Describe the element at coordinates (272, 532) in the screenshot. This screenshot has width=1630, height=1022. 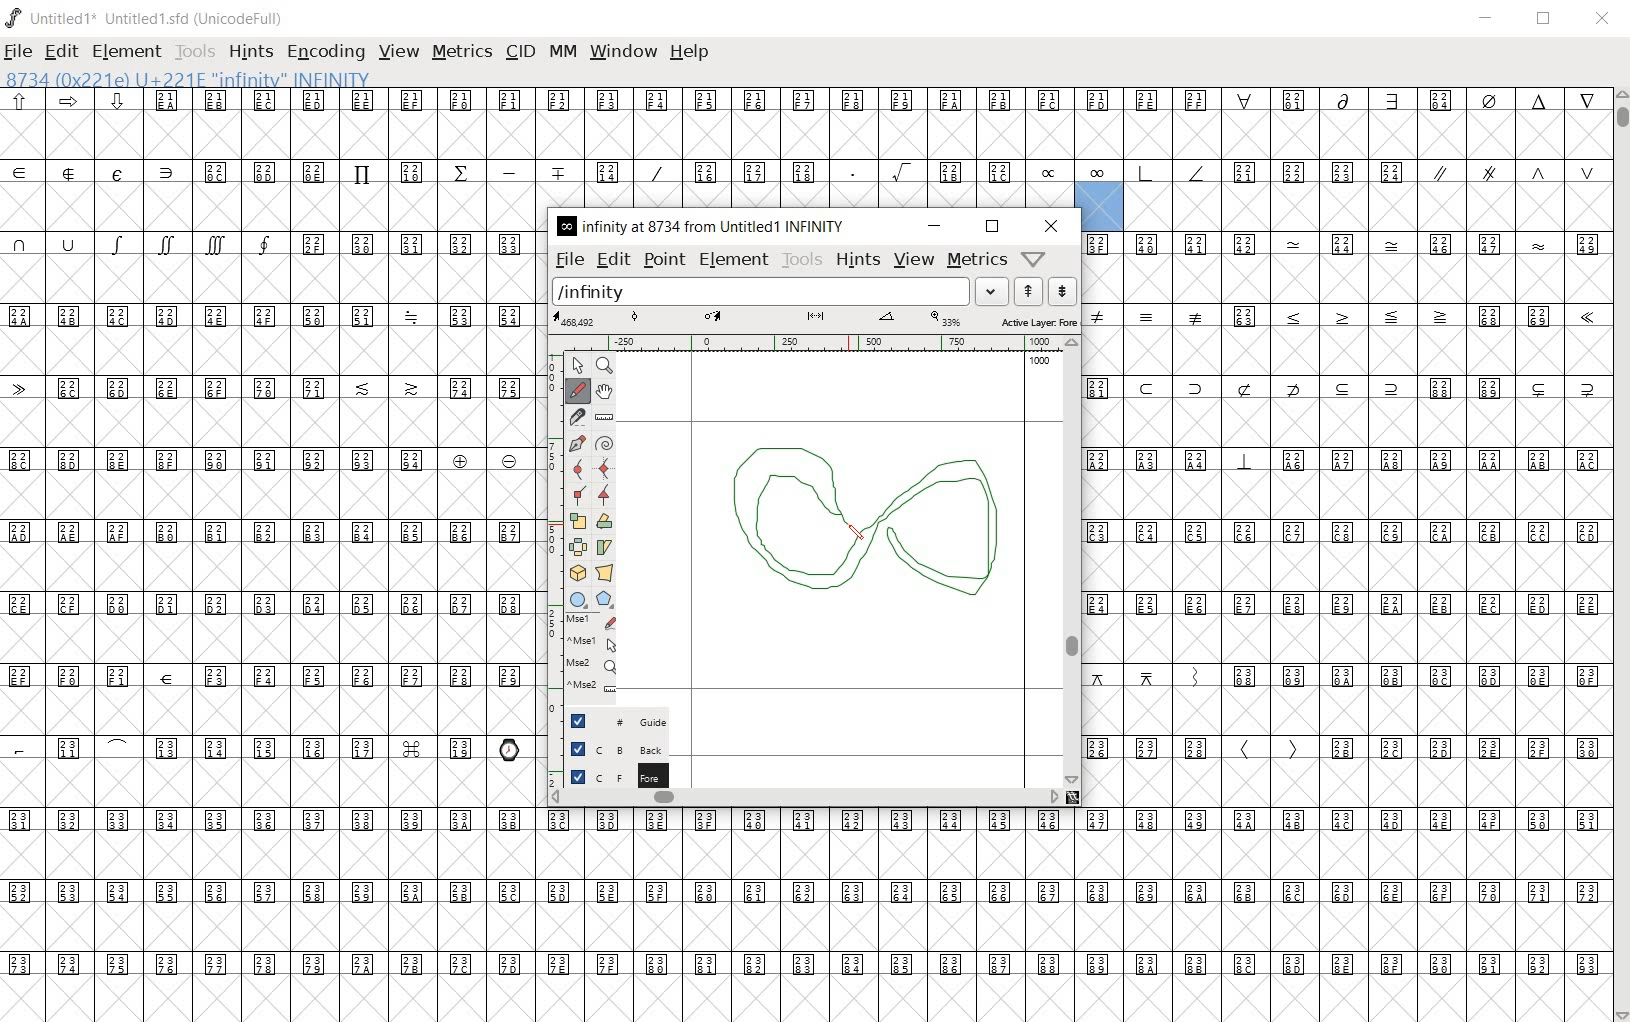
I see `Unicode code points` at that location.